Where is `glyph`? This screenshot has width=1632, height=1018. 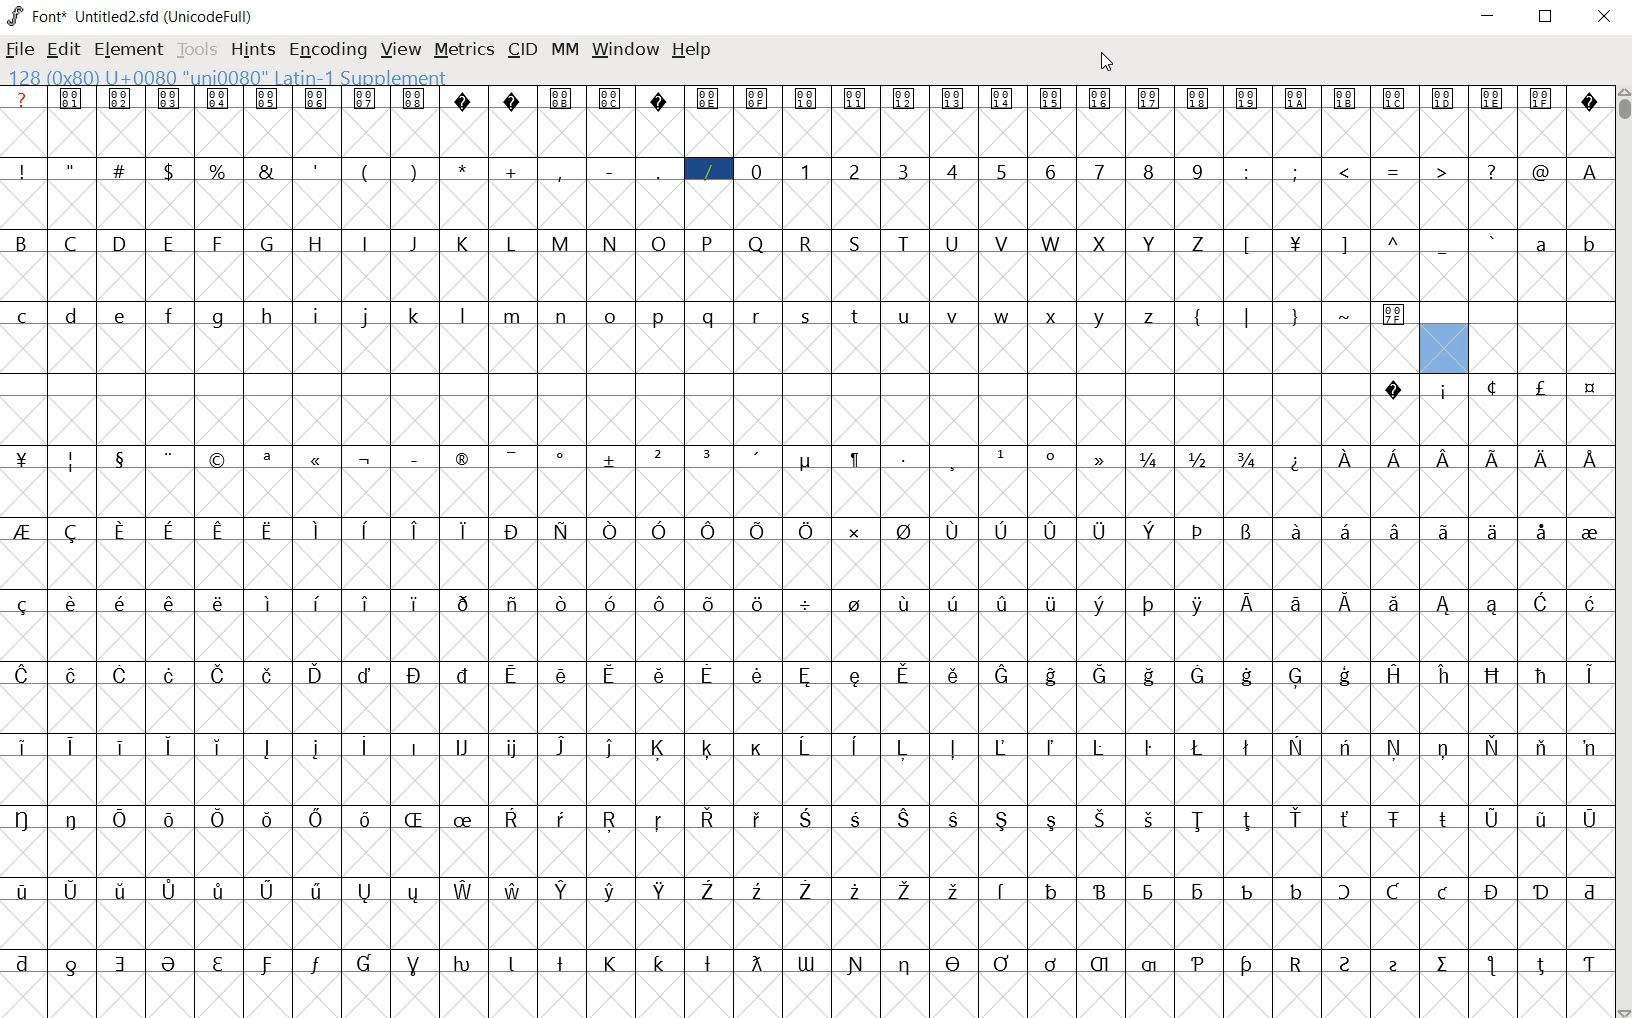 glyph is located at coordinates (609, 243).